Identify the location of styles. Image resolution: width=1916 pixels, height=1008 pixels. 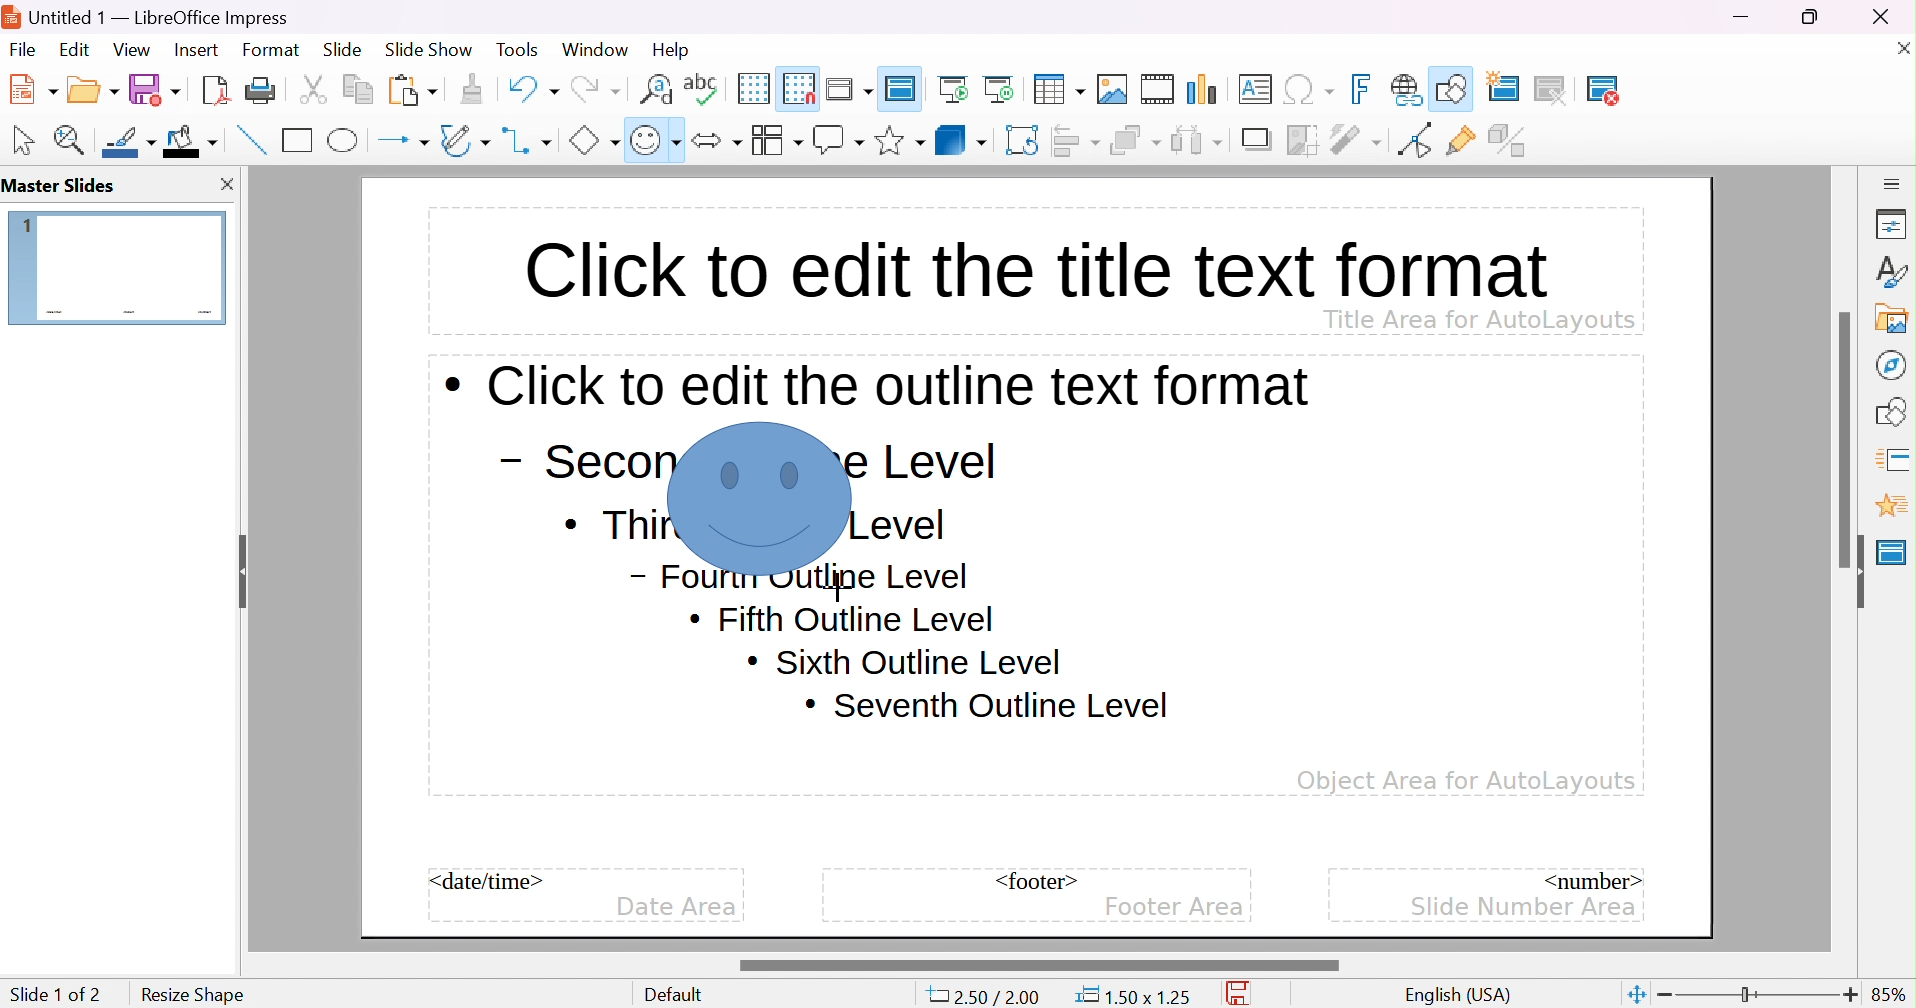
(1893, 271).